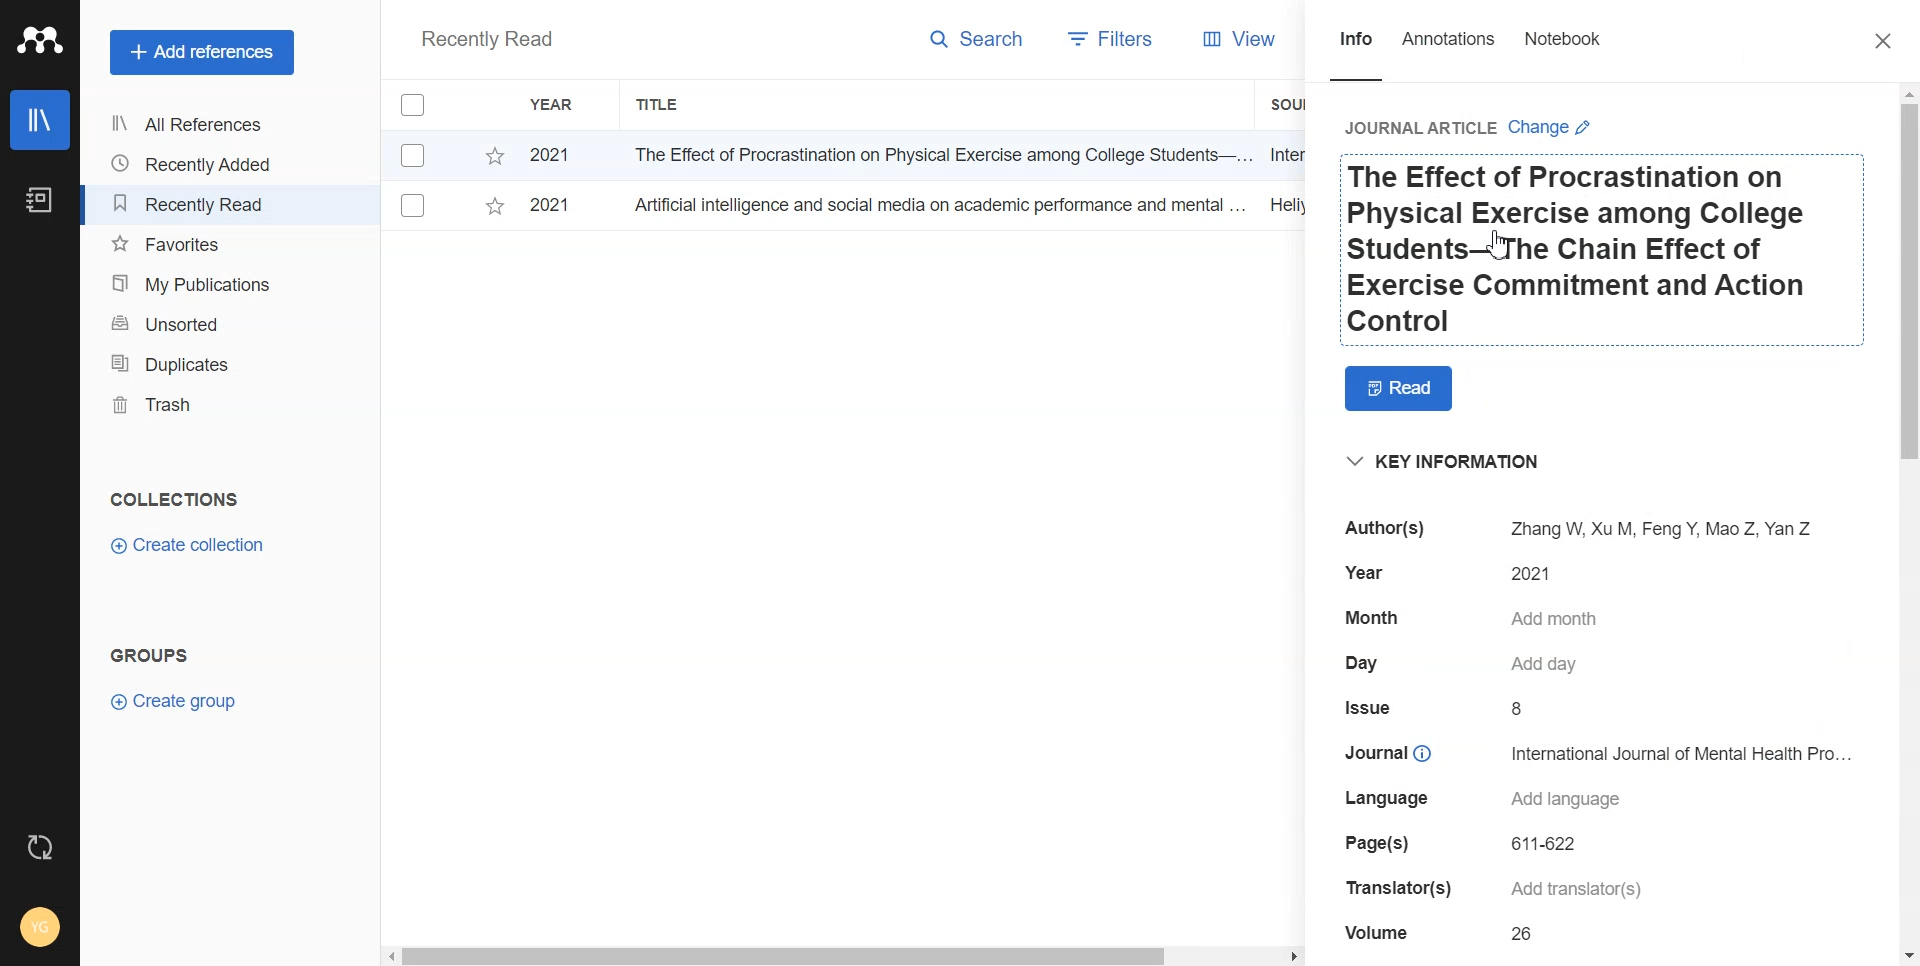  What do you see at coordinates (198, 284) in the screenshot?
I see `My Publication` at bounding box center [198, 284].